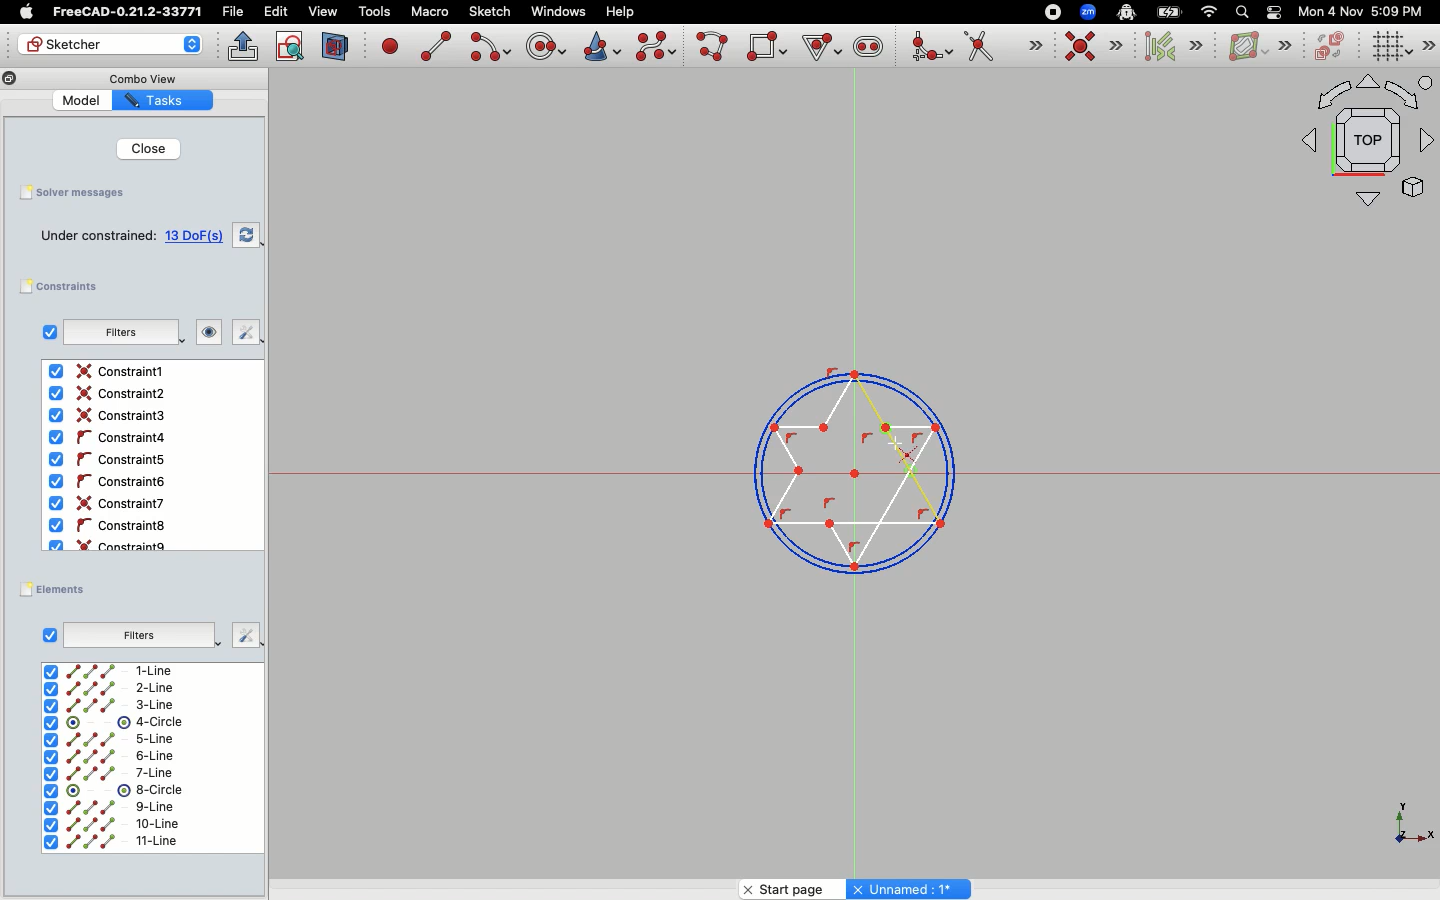  Describe the element at coordinates (336, 46) in the screenshot. I see `View section` at that location.